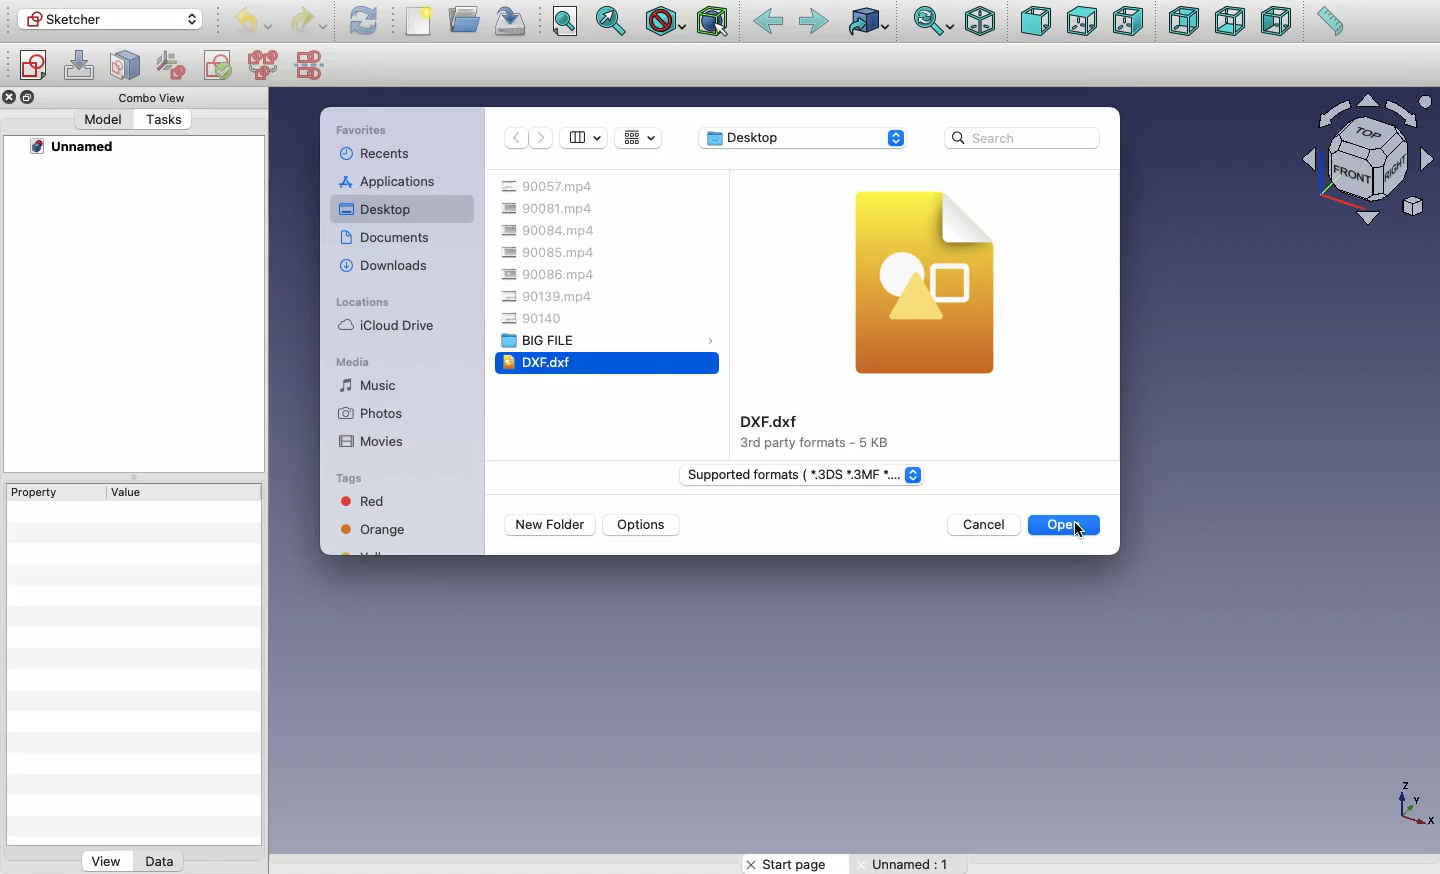 Image resolution: width=1440 pixels, height=874 pixels. I want to click on Click, so click(1078, 534).